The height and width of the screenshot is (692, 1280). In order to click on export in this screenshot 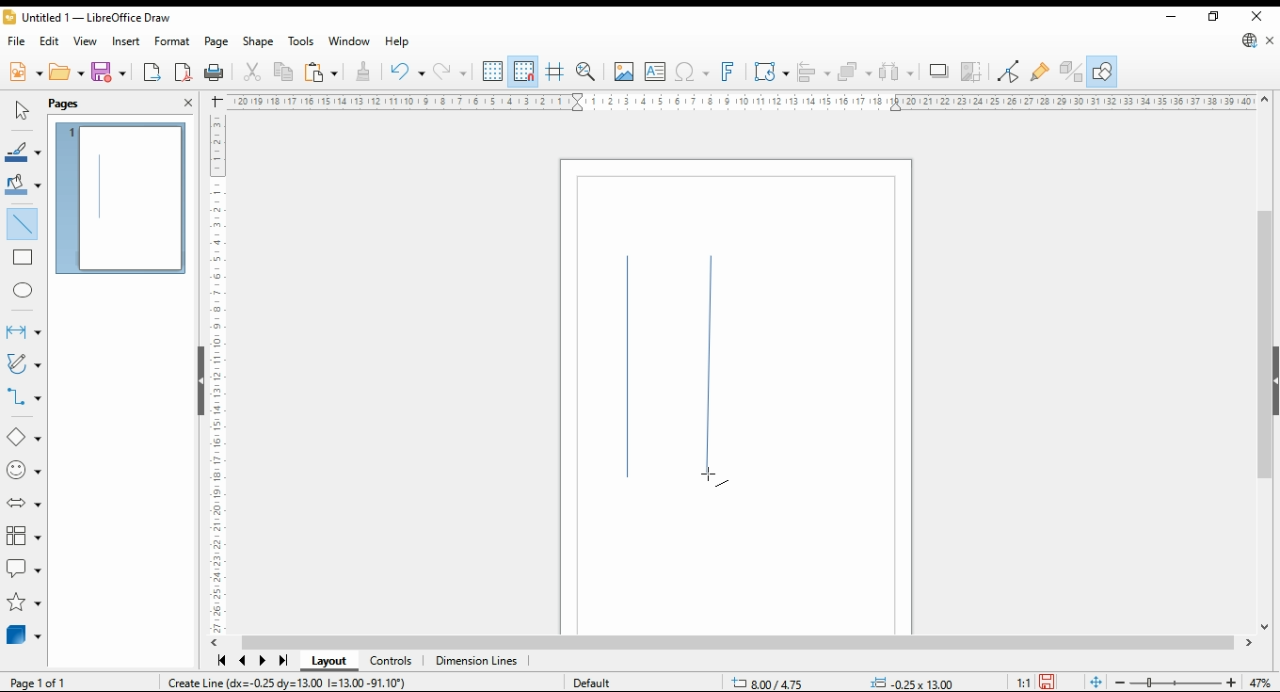, I will do `click(153, 73)`.